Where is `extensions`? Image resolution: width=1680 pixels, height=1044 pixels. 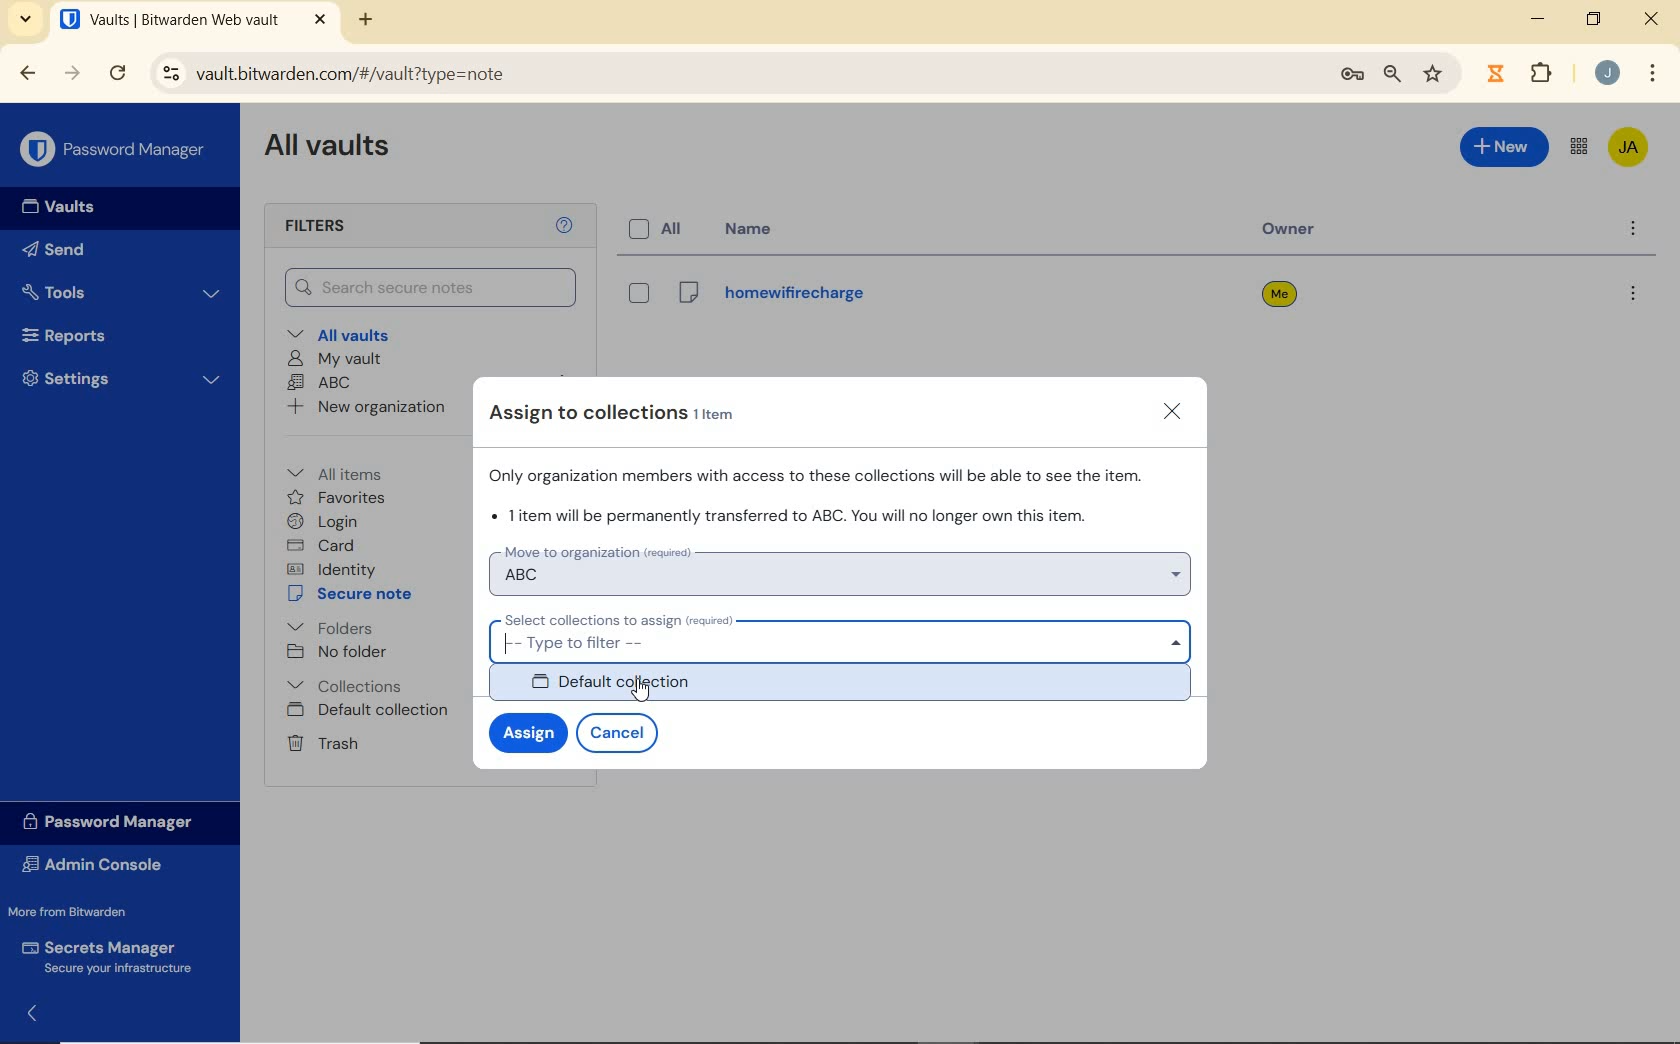 extensions is located at coordinates (1493, 74).